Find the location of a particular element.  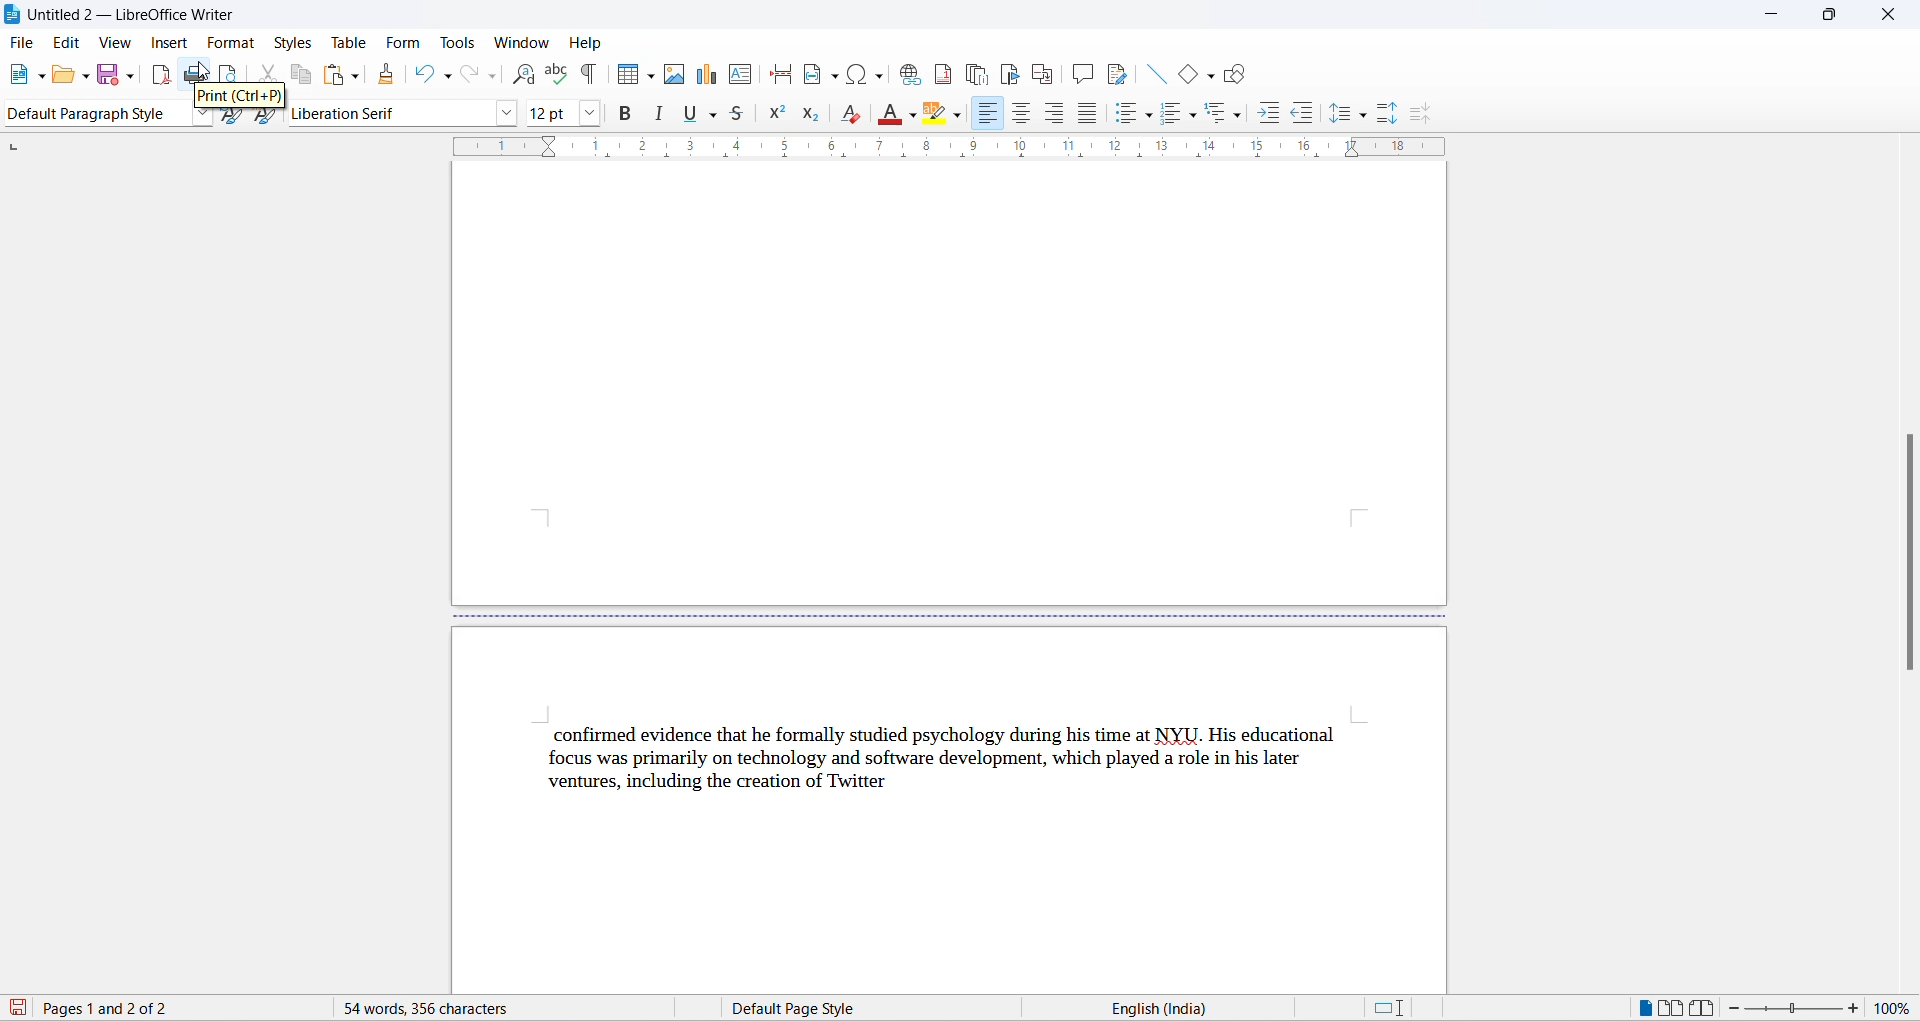

edit is located at coordinates (68, 43).